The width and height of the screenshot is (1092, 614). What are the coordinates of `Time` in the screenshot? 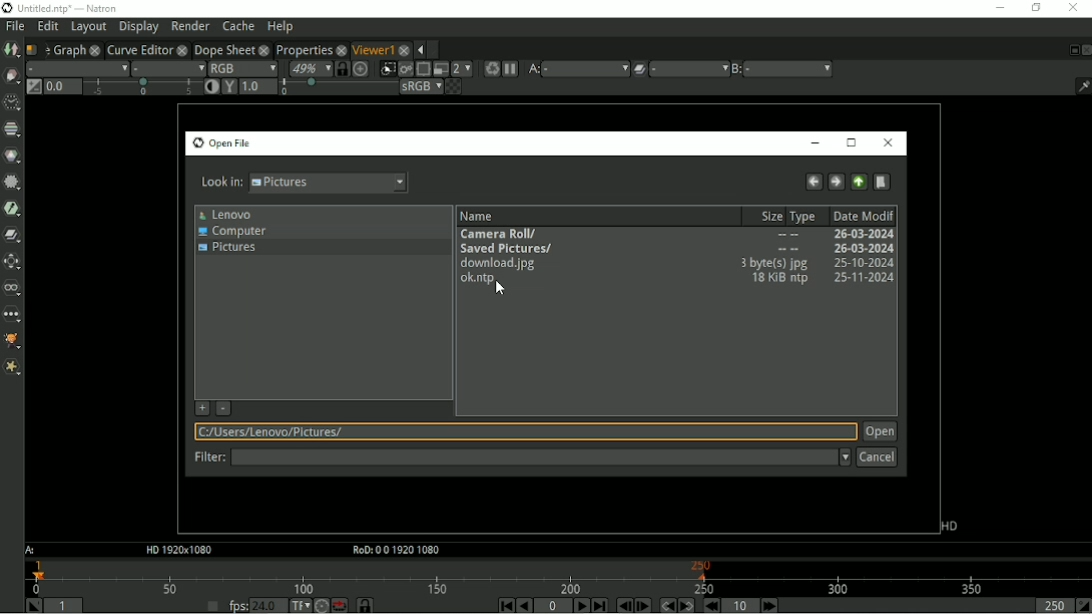 It's located at (12, 103).